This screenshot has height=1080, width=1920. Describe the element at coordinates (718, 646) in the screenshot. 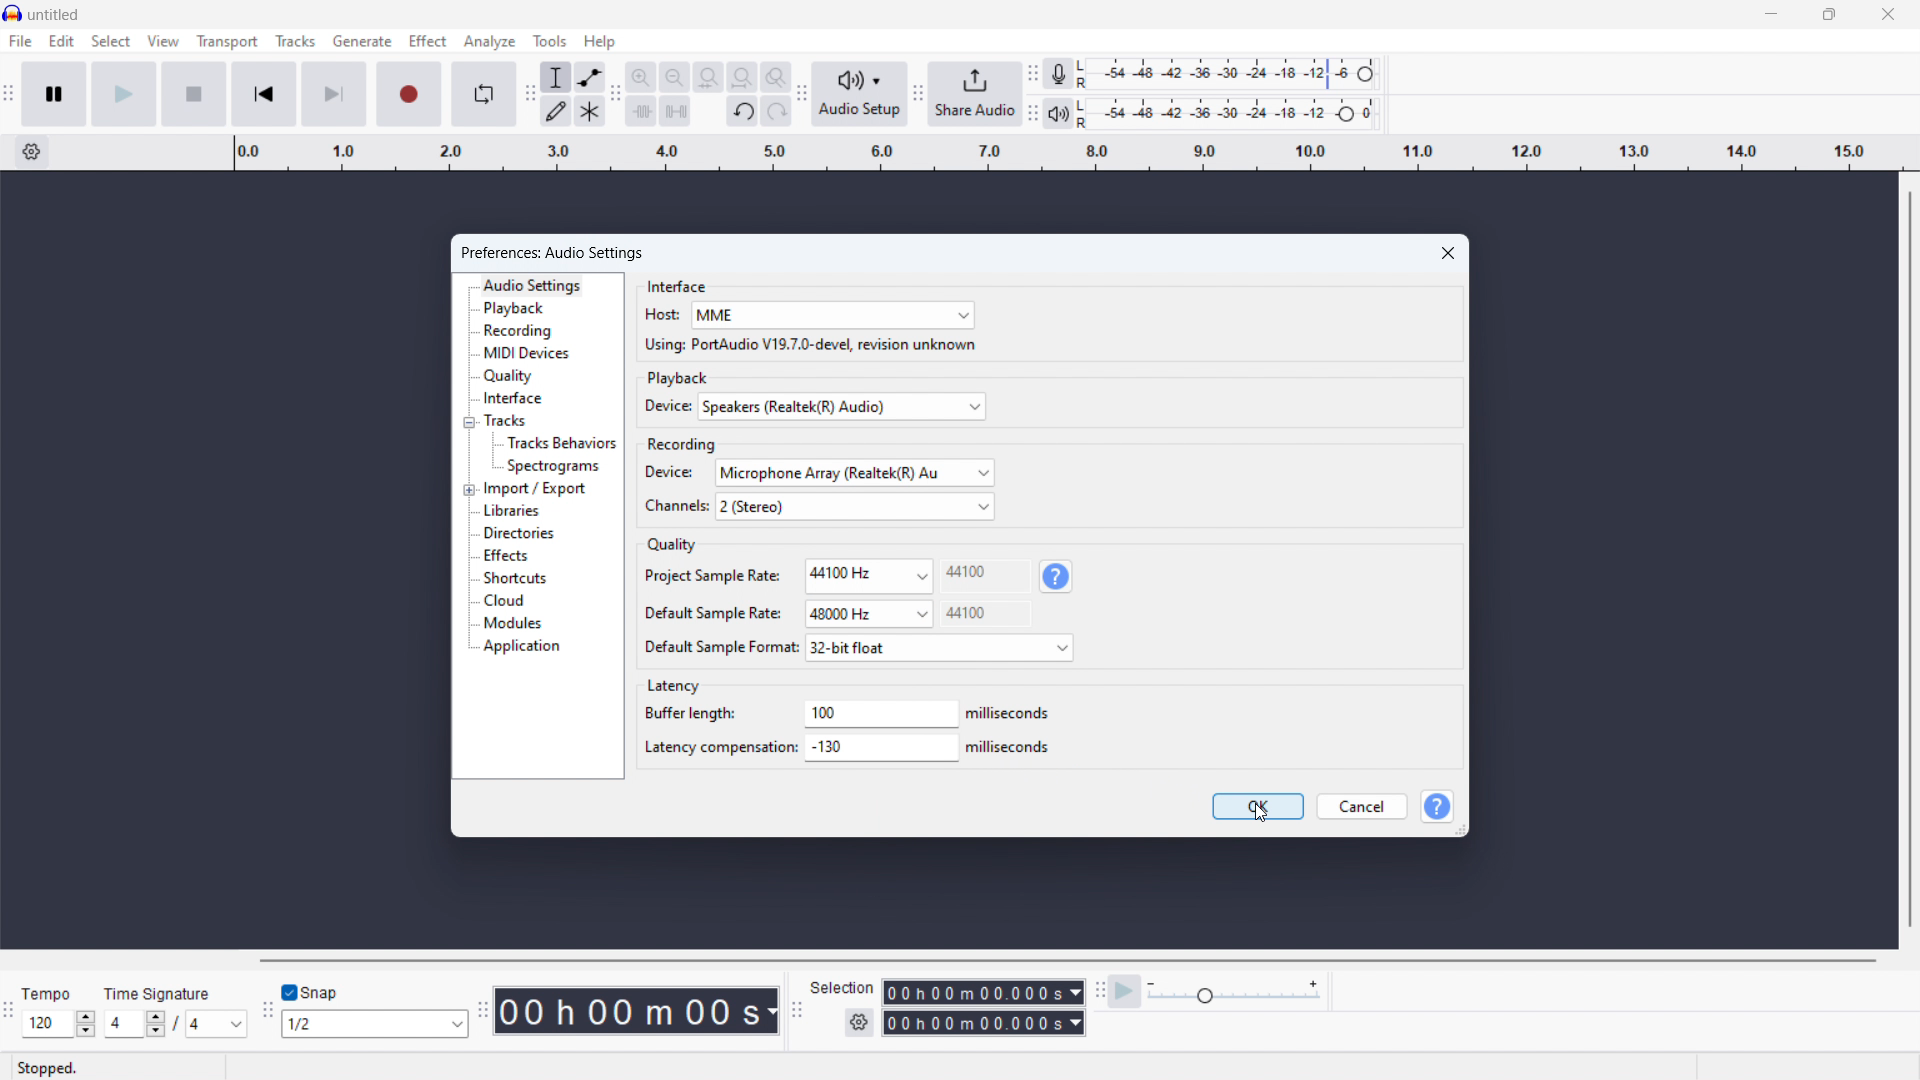

I see `Default sample format` at that location.